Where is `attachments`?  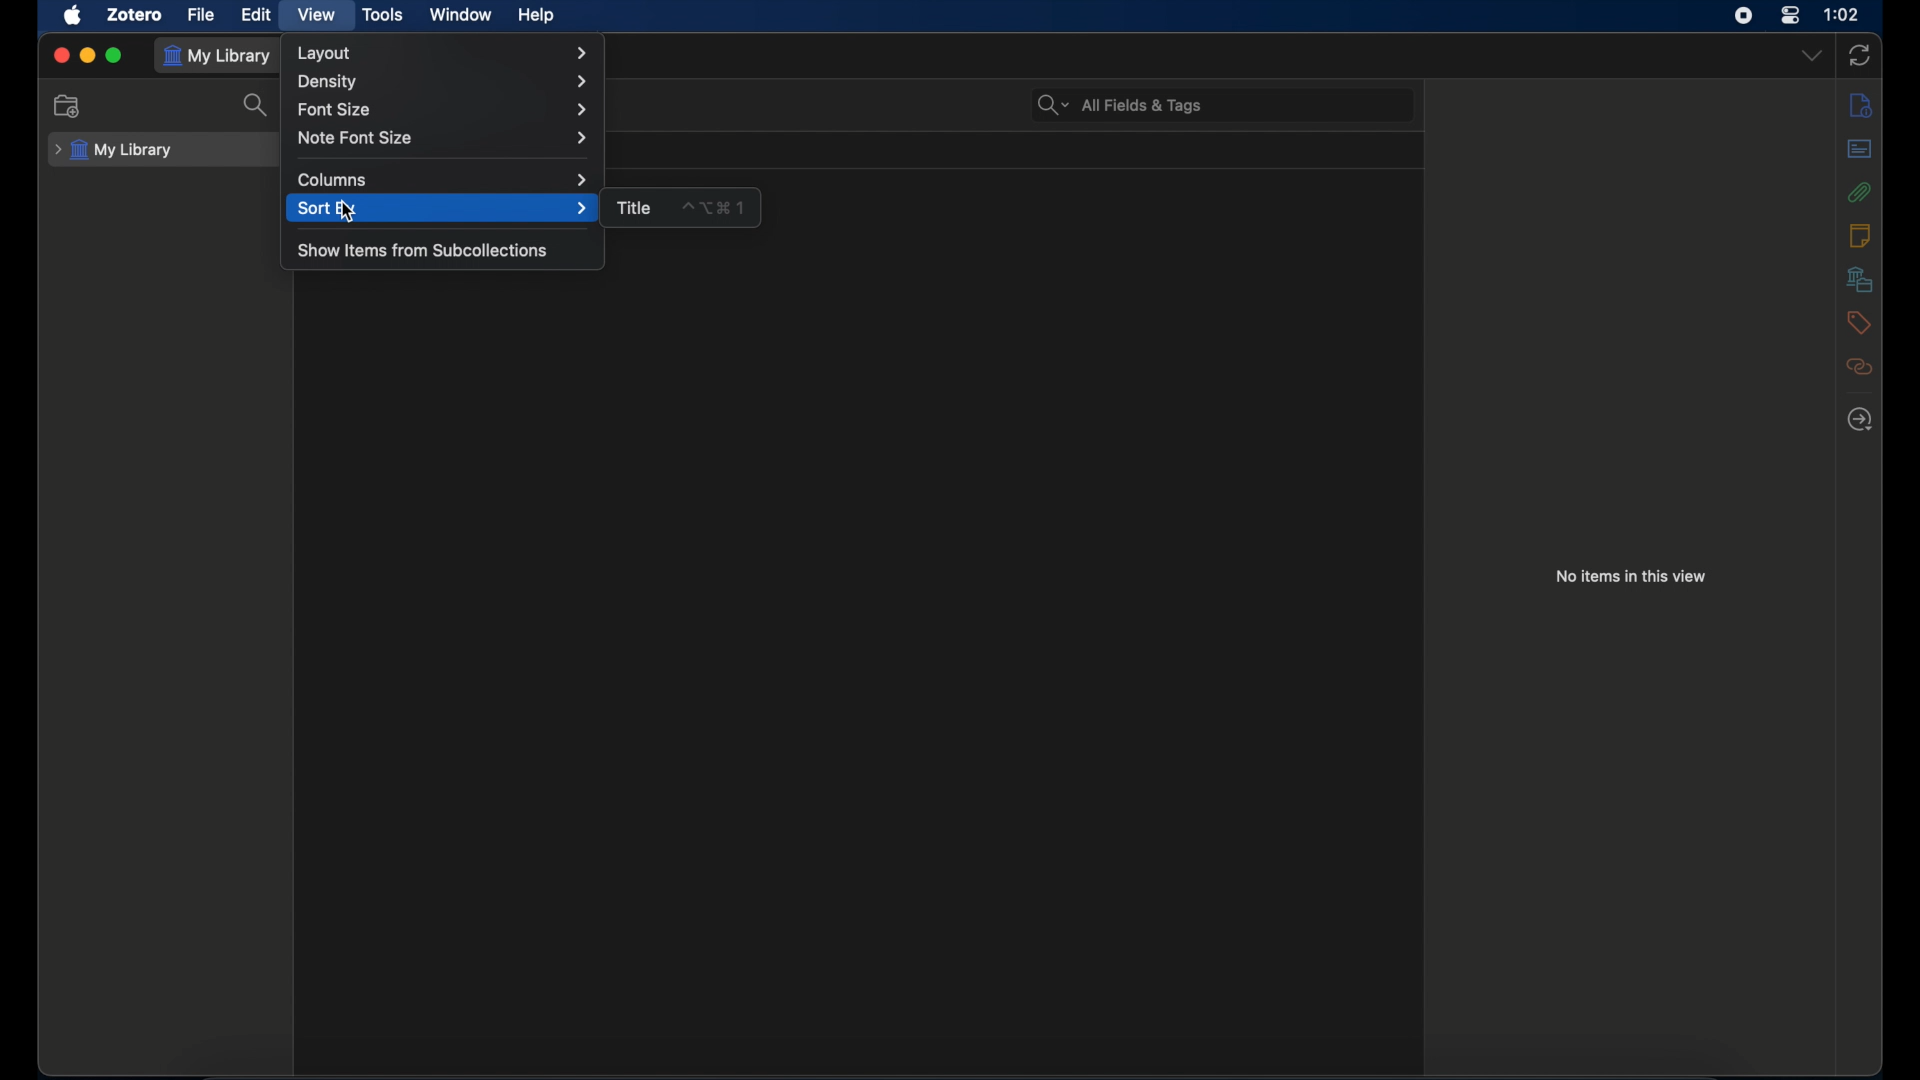 attachments is located at coordinates (1859, 192).